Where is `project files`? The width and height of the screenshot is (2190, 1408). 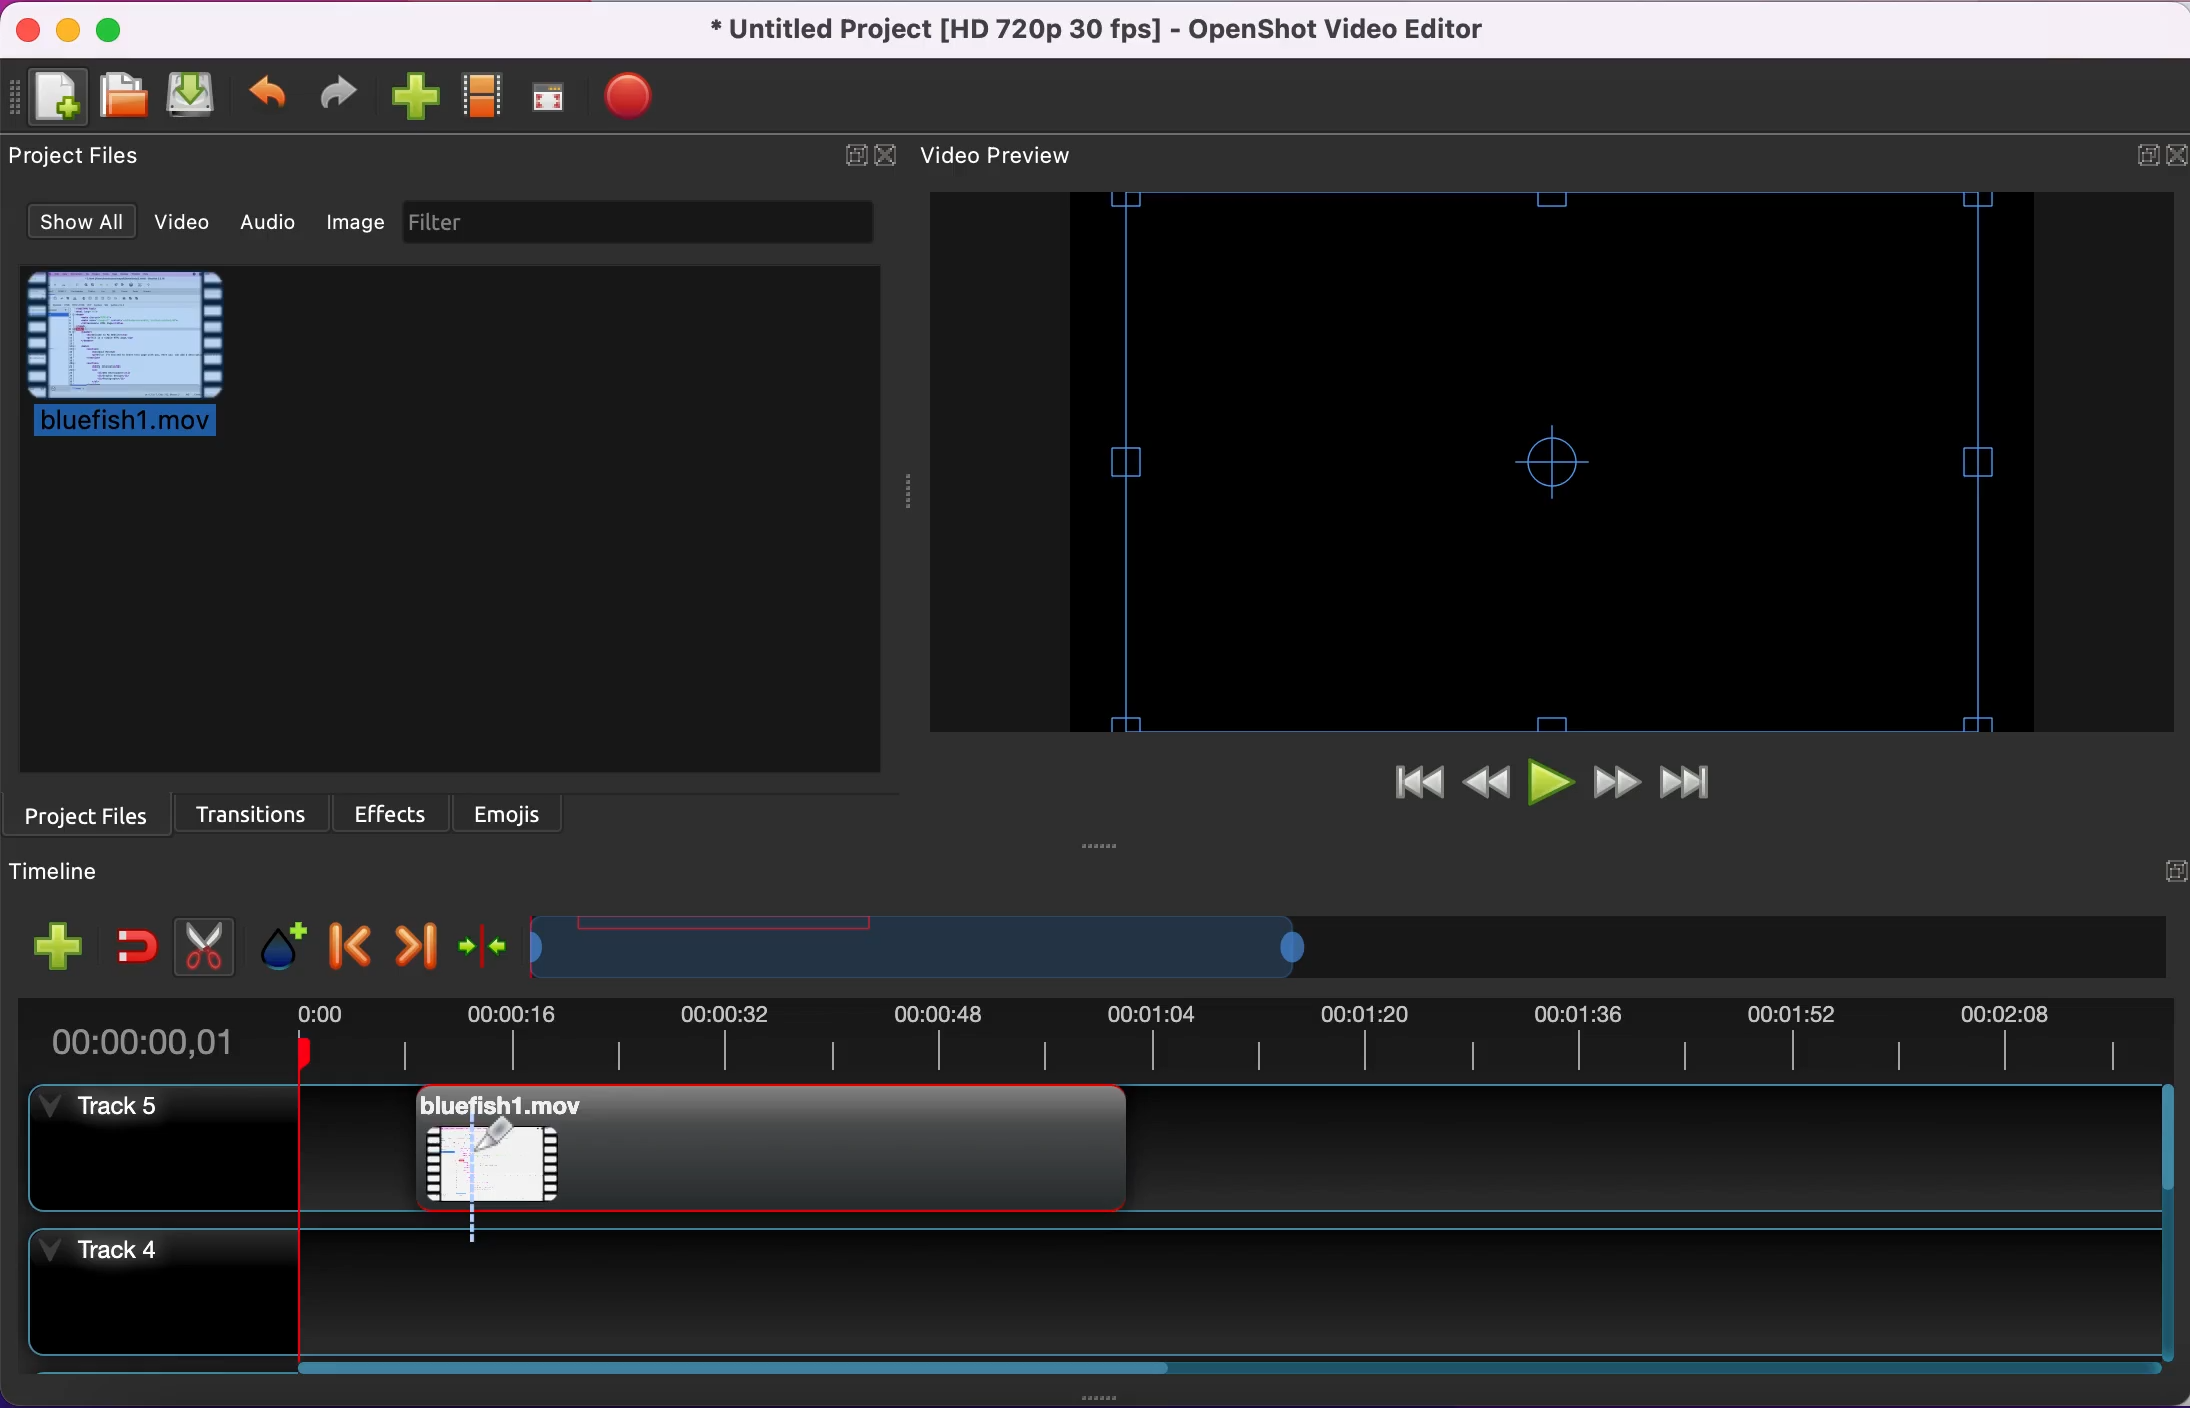 project files is located at coordinates (77, 162).